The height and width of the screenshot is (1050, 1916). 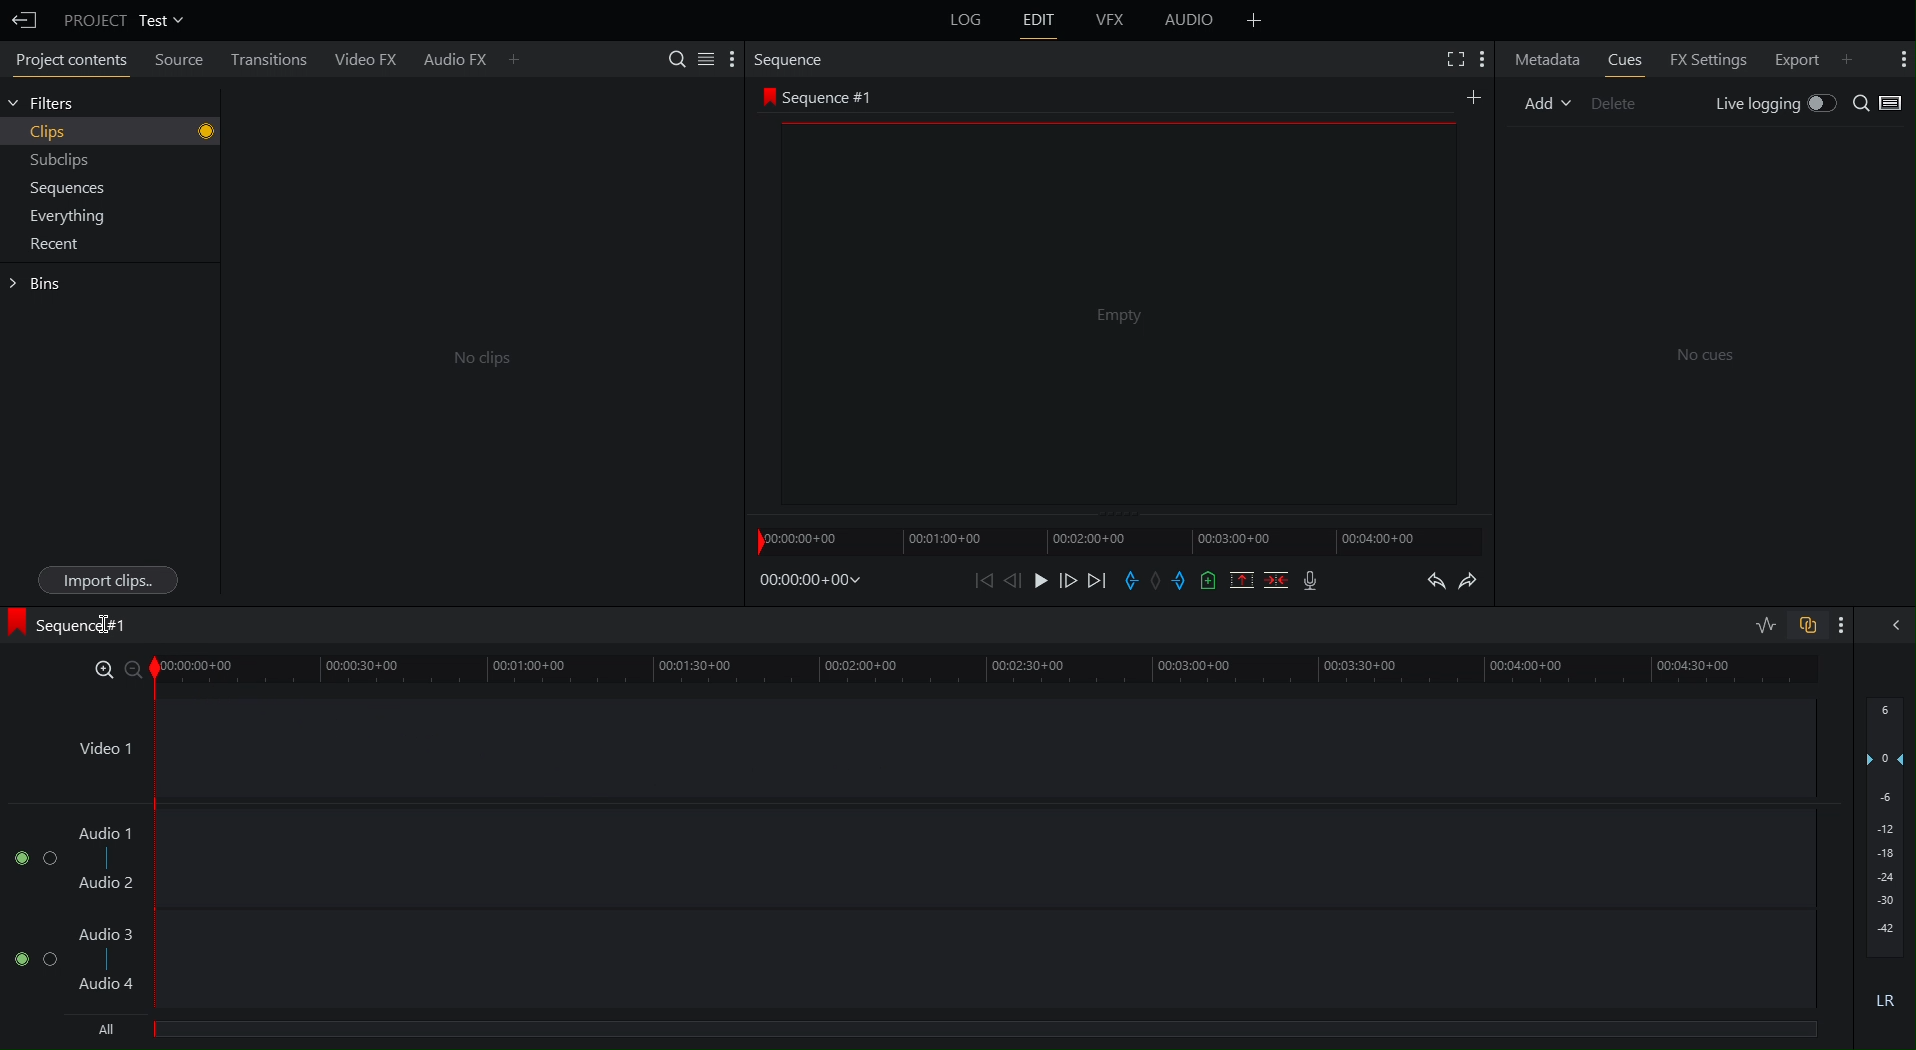 I want to click on Place Entry Marker, so click(x=1132, y=581).